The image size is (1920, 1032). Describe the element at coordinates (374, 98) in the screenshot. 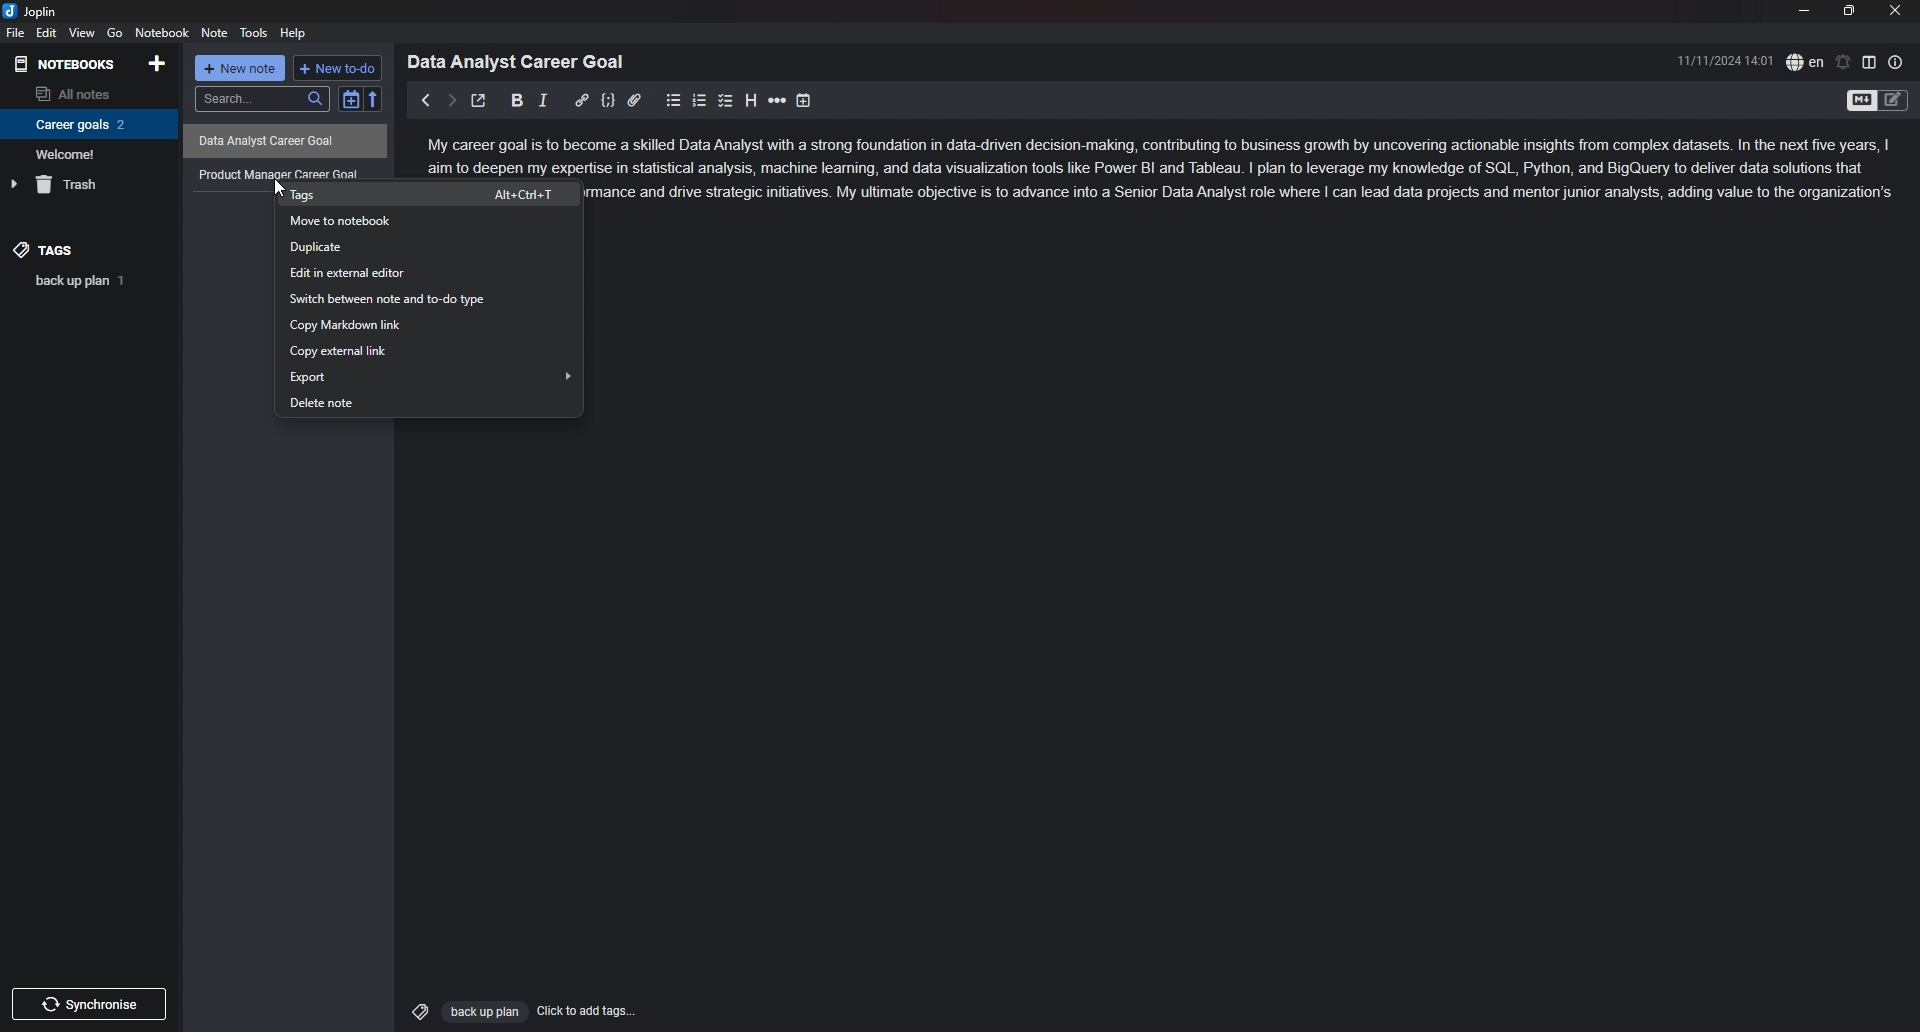

I see `reverse sort order` at that location.